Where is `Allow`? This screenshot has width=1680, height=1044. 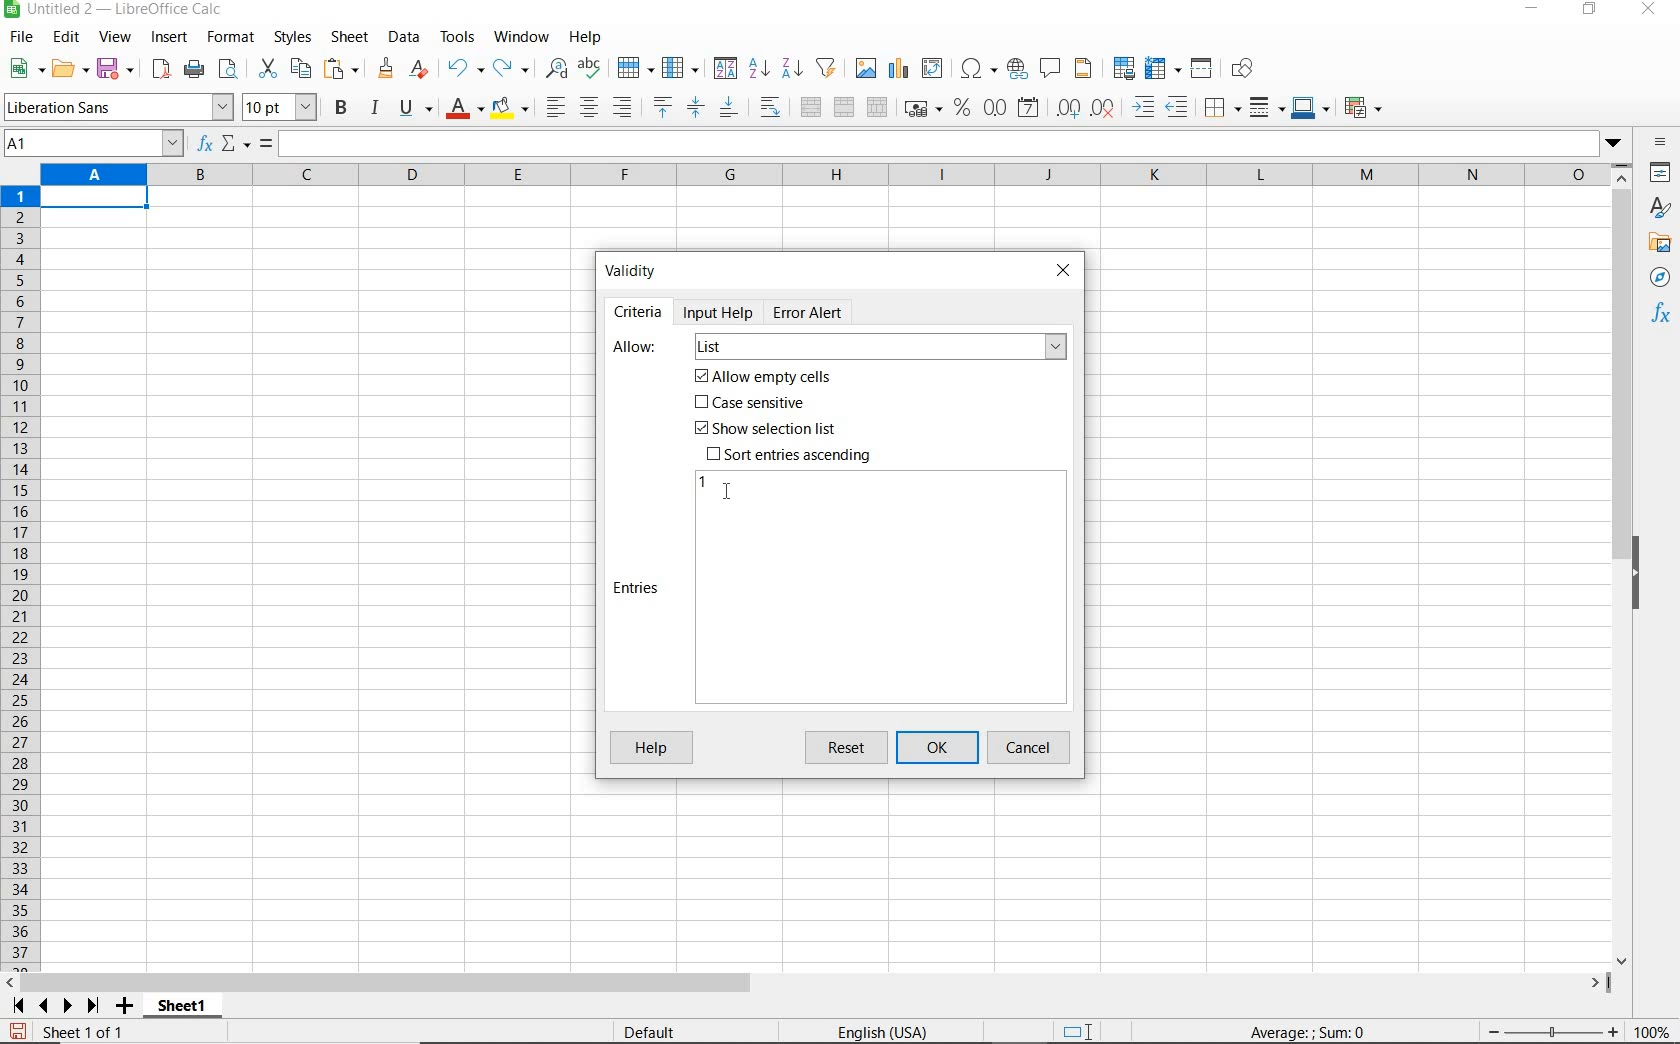
Allow is located at coordinates (636, 348).